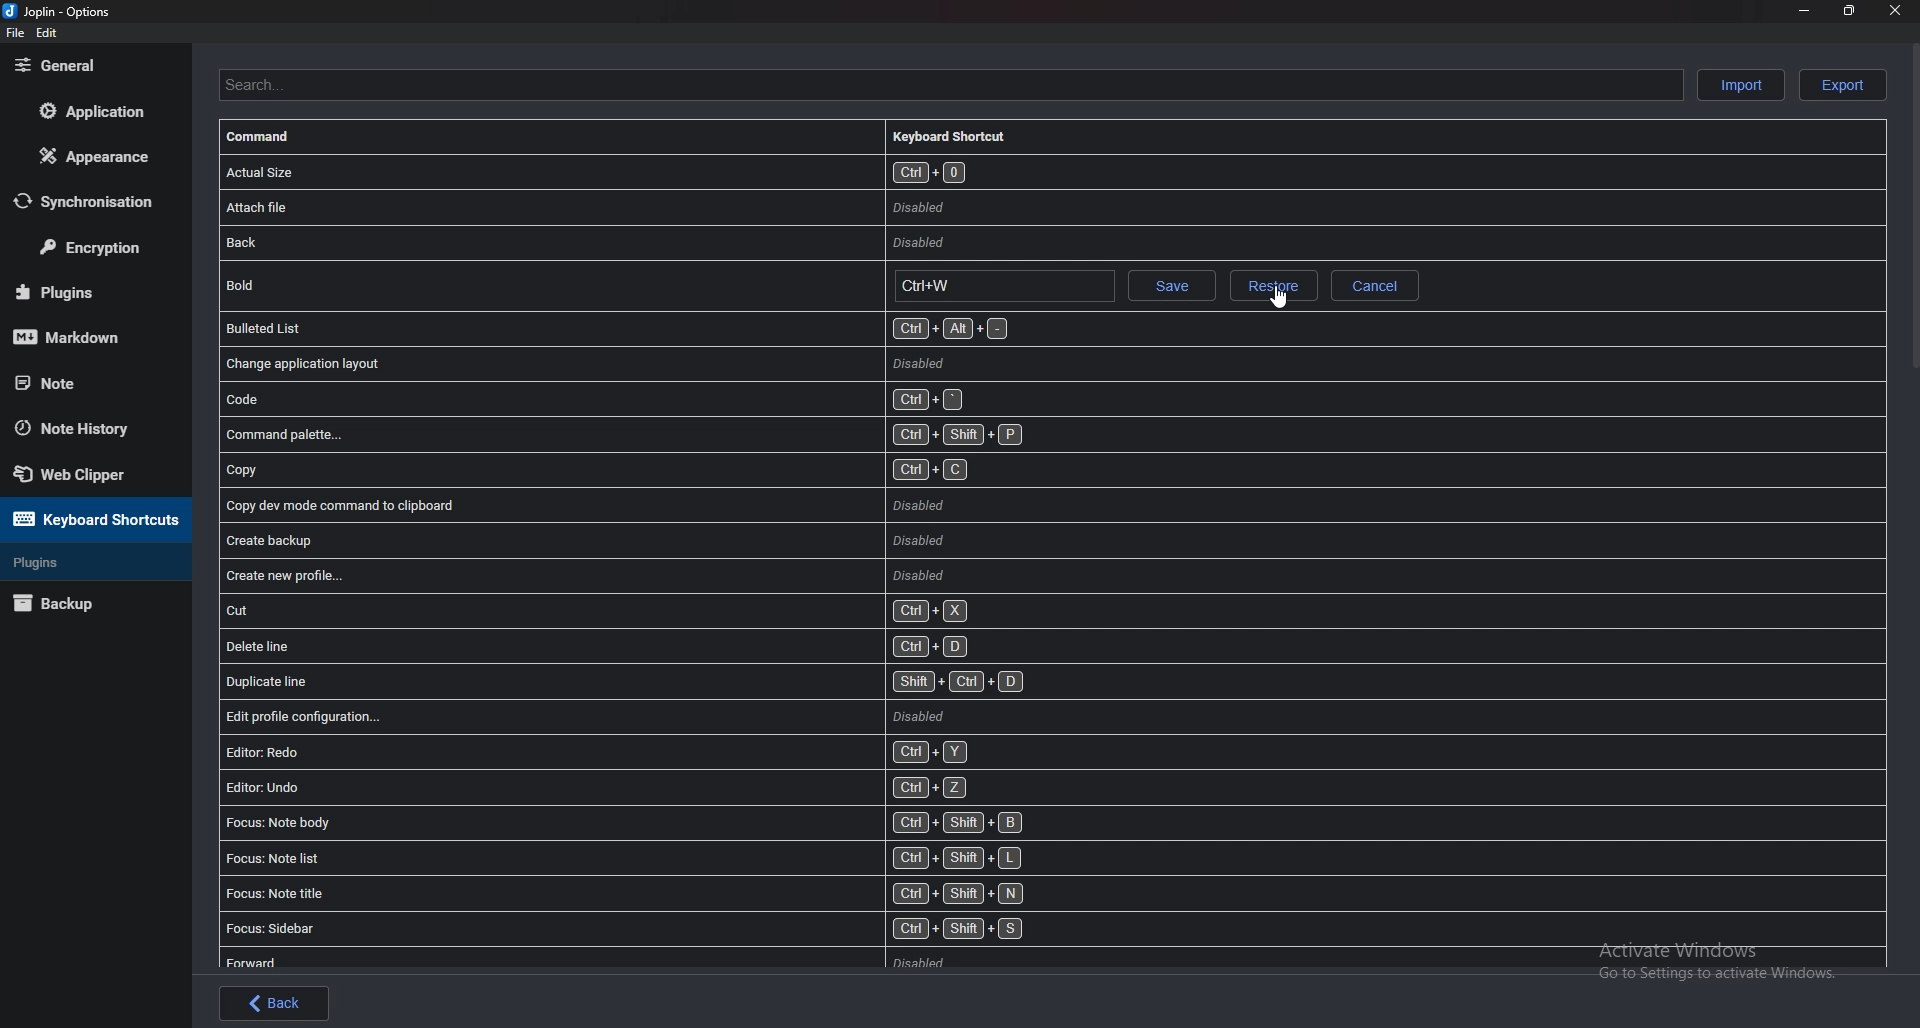 The image size is (1920, 1028). Describe the element at coordinates (624, 892) in the screenshot. I see `Focus note title` at that location.